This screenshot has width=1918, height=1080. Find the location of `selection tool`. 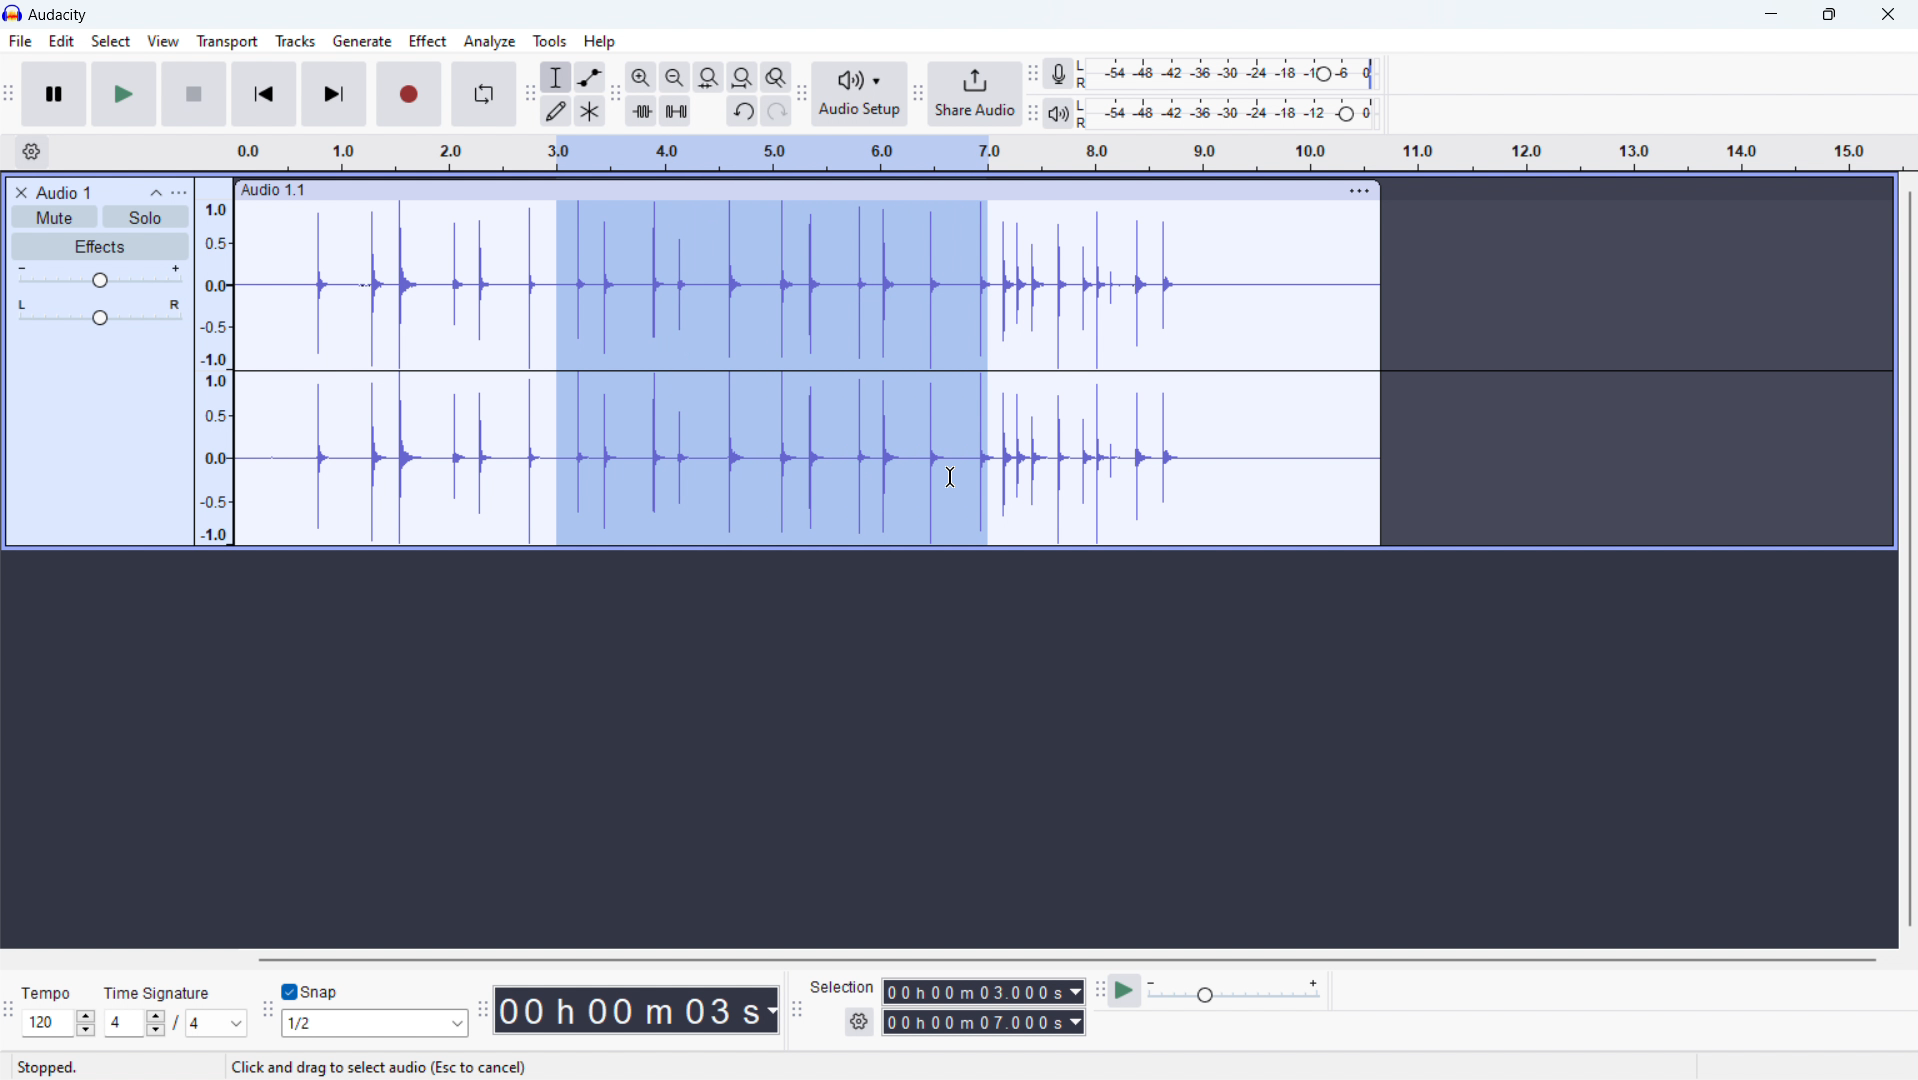

selection tool is located at coordinates (556, 77).